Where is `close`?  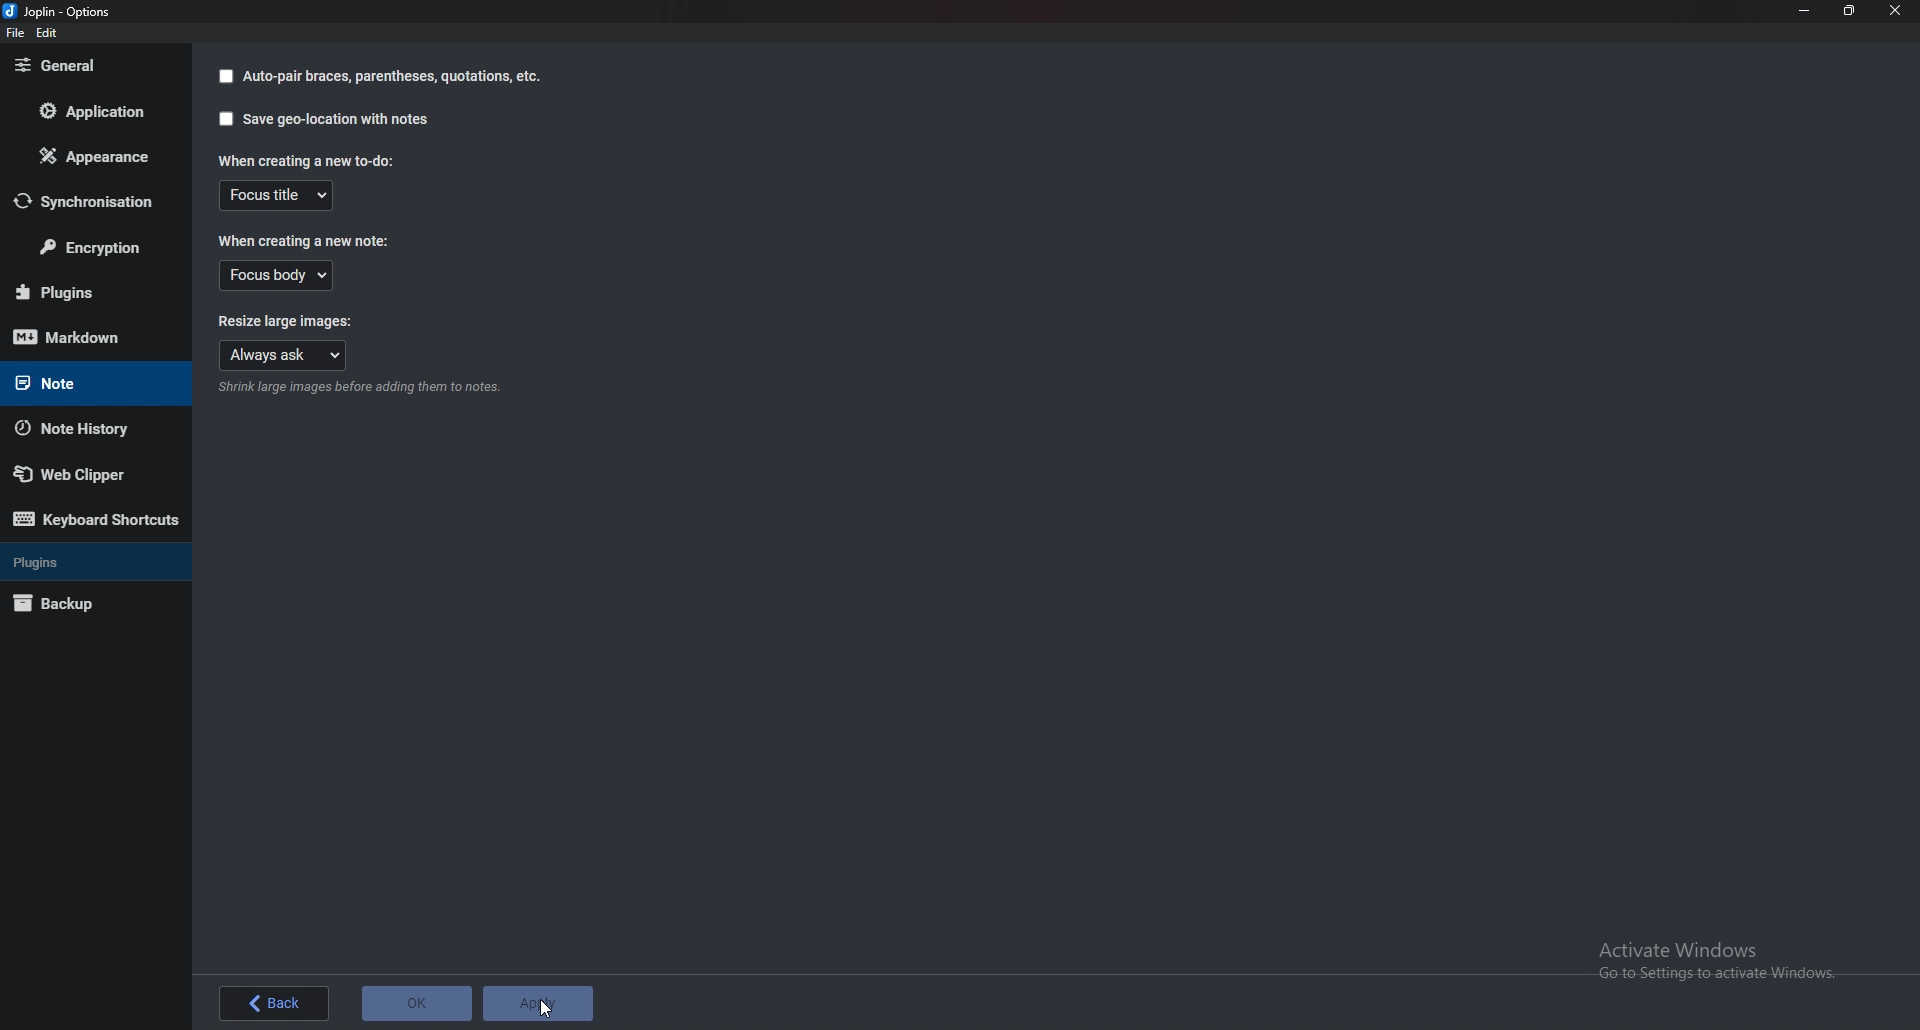 close is located at coordinates (1898, 13).